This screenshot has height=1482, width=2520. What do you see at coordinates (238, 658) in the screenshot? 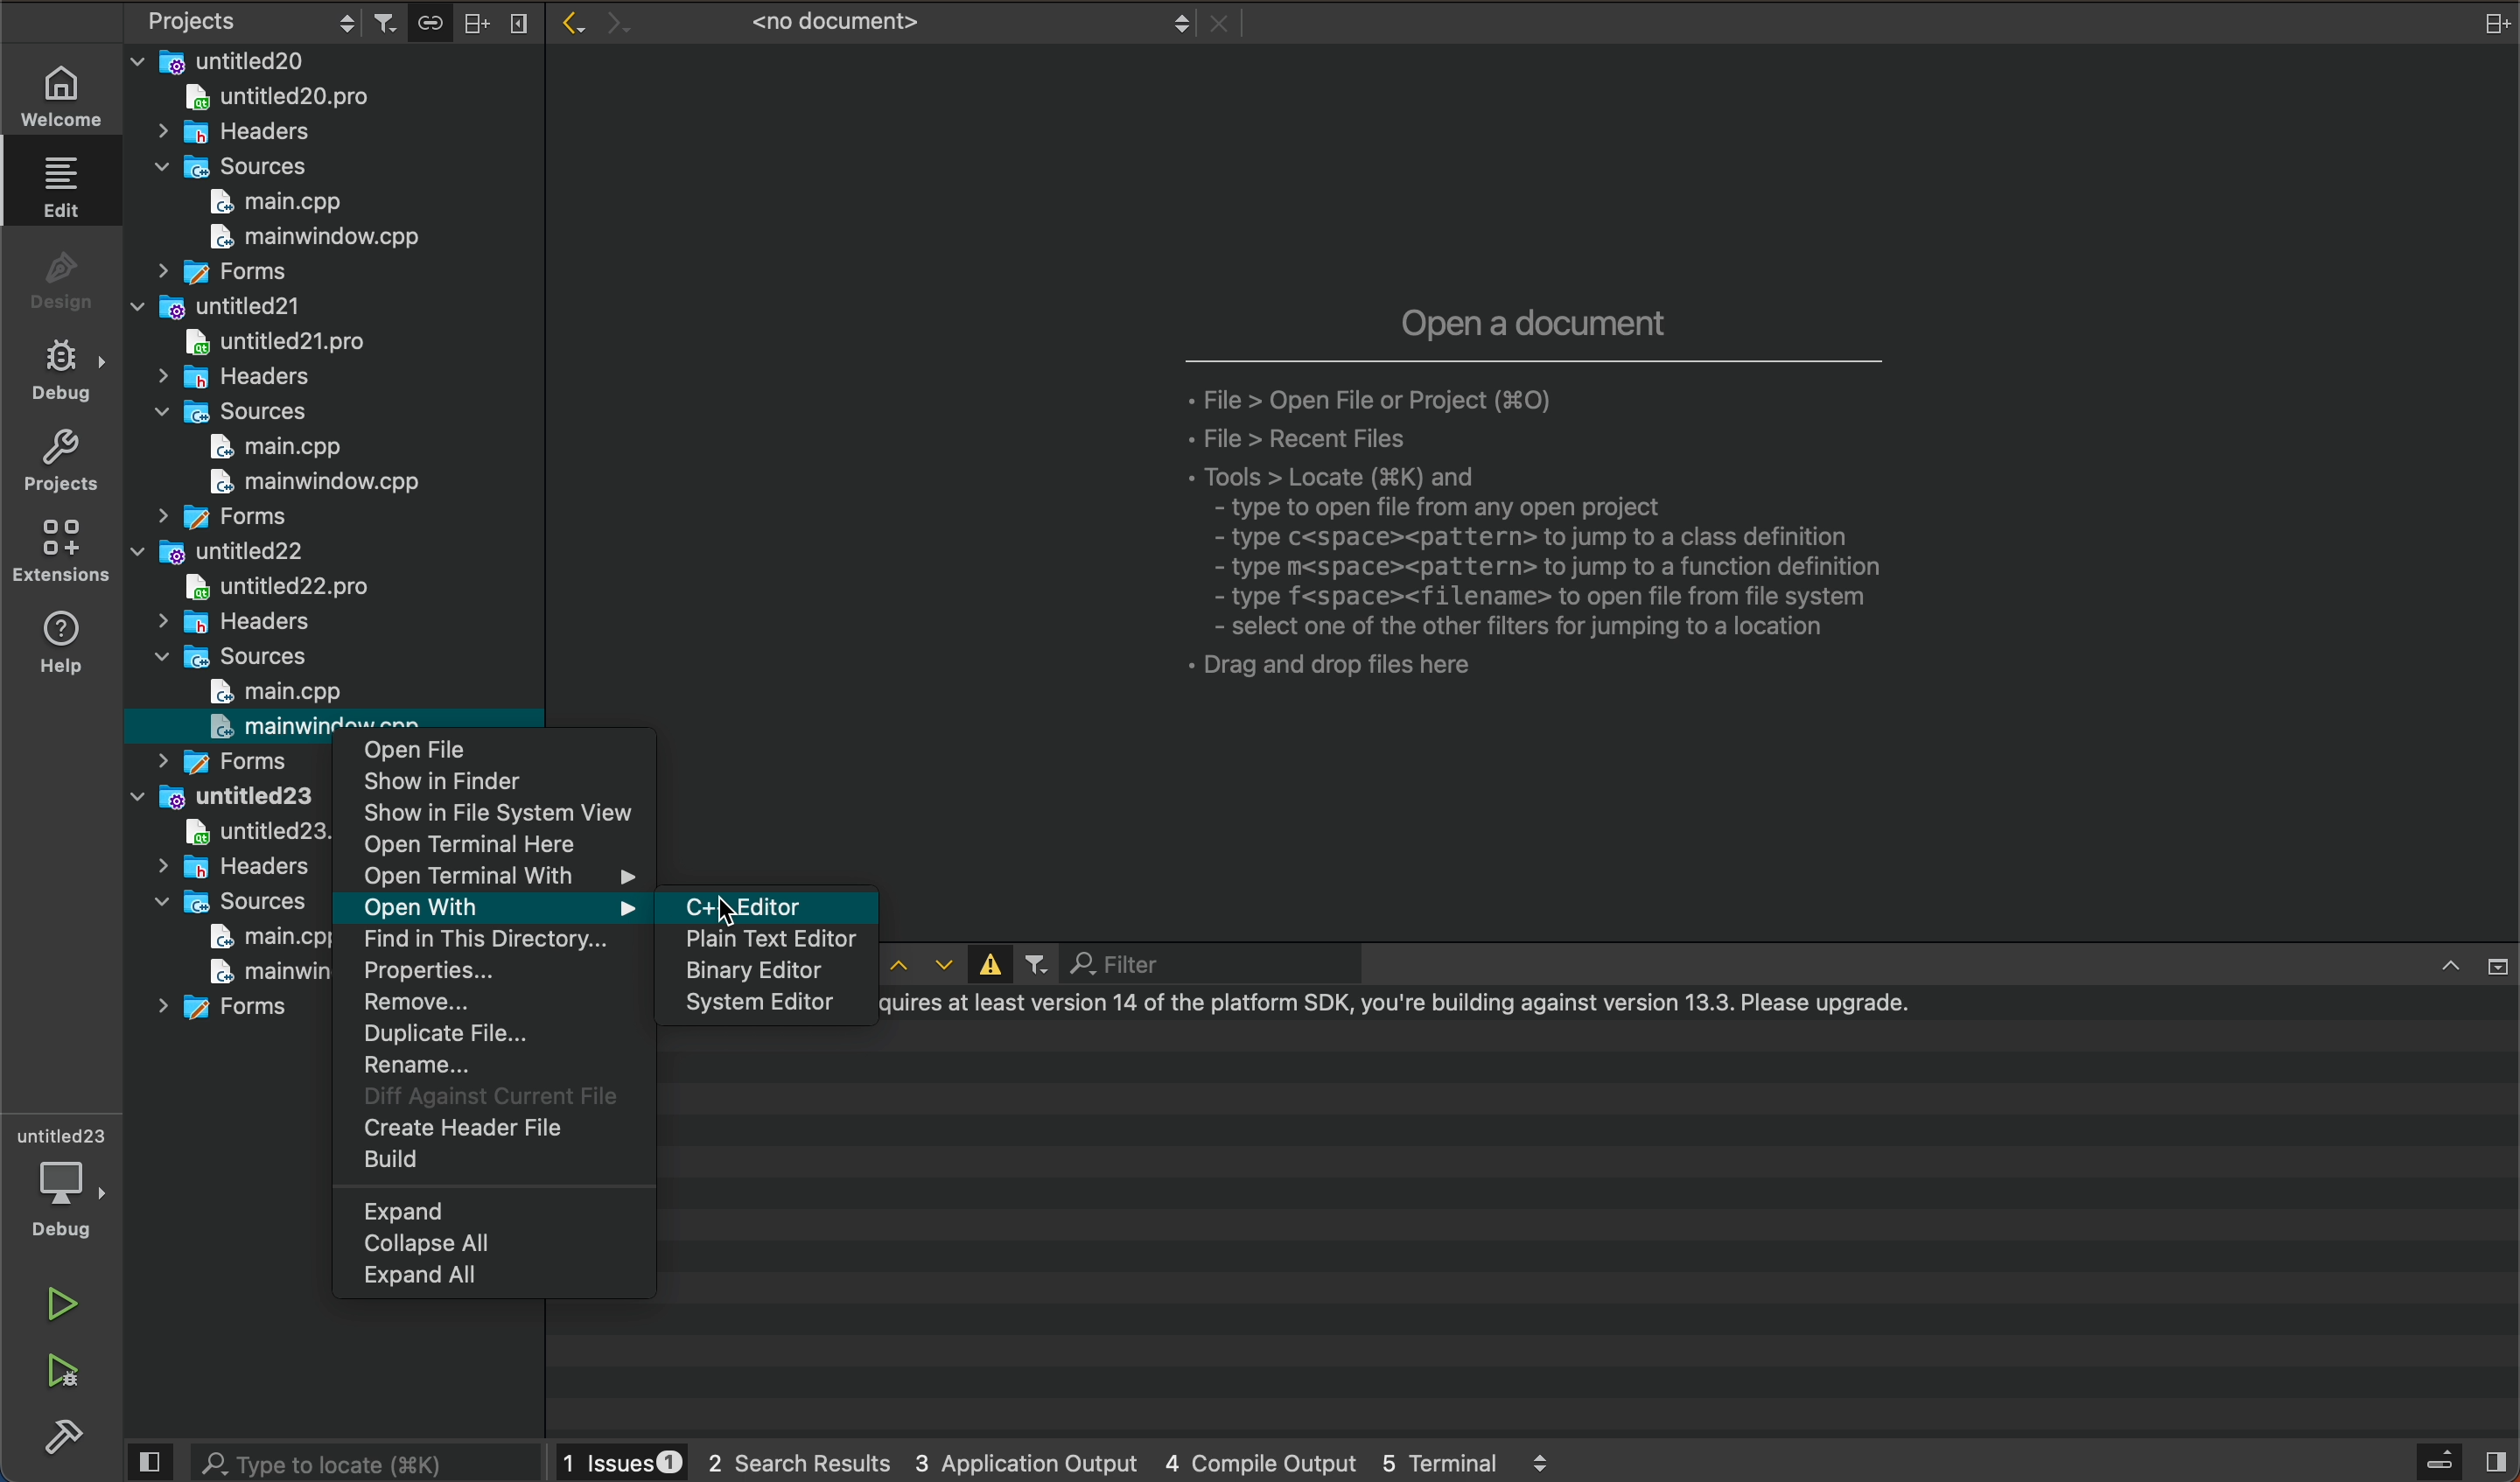
I see `sources` at bounding box center [238, 658].